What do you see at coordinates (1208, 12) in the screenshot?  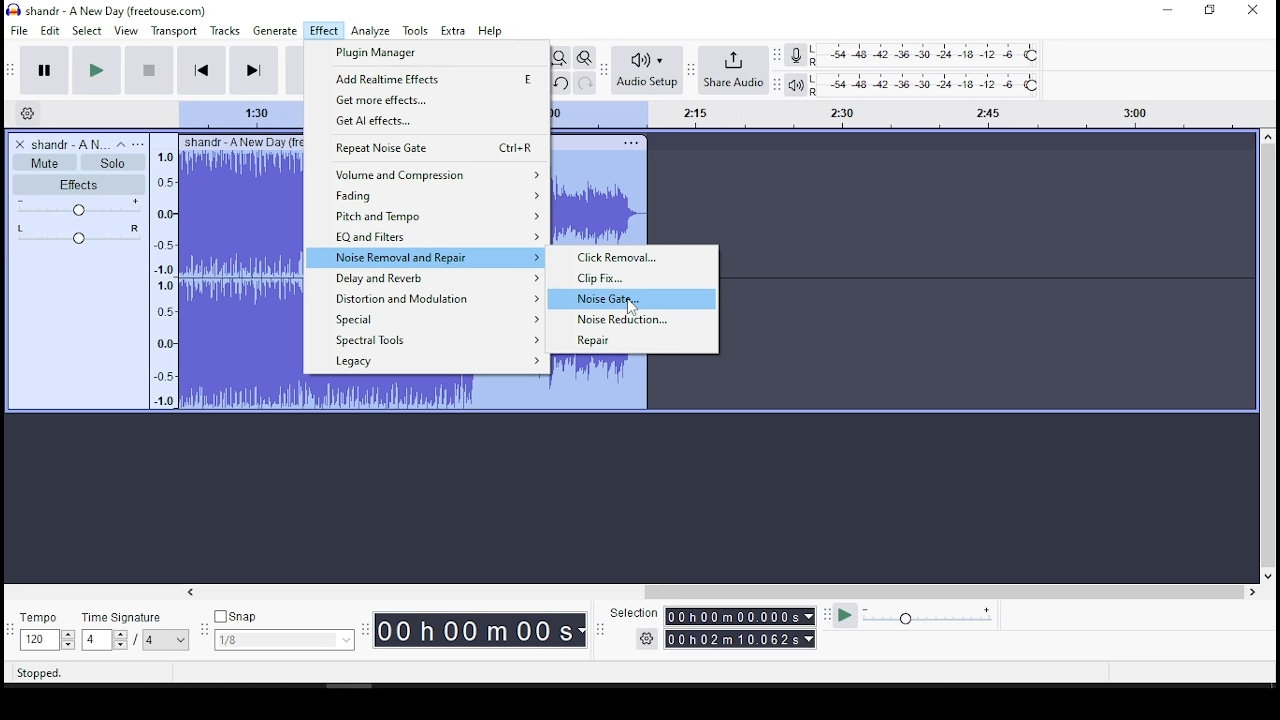 I see `restore` at bounding box center [1208, 12].